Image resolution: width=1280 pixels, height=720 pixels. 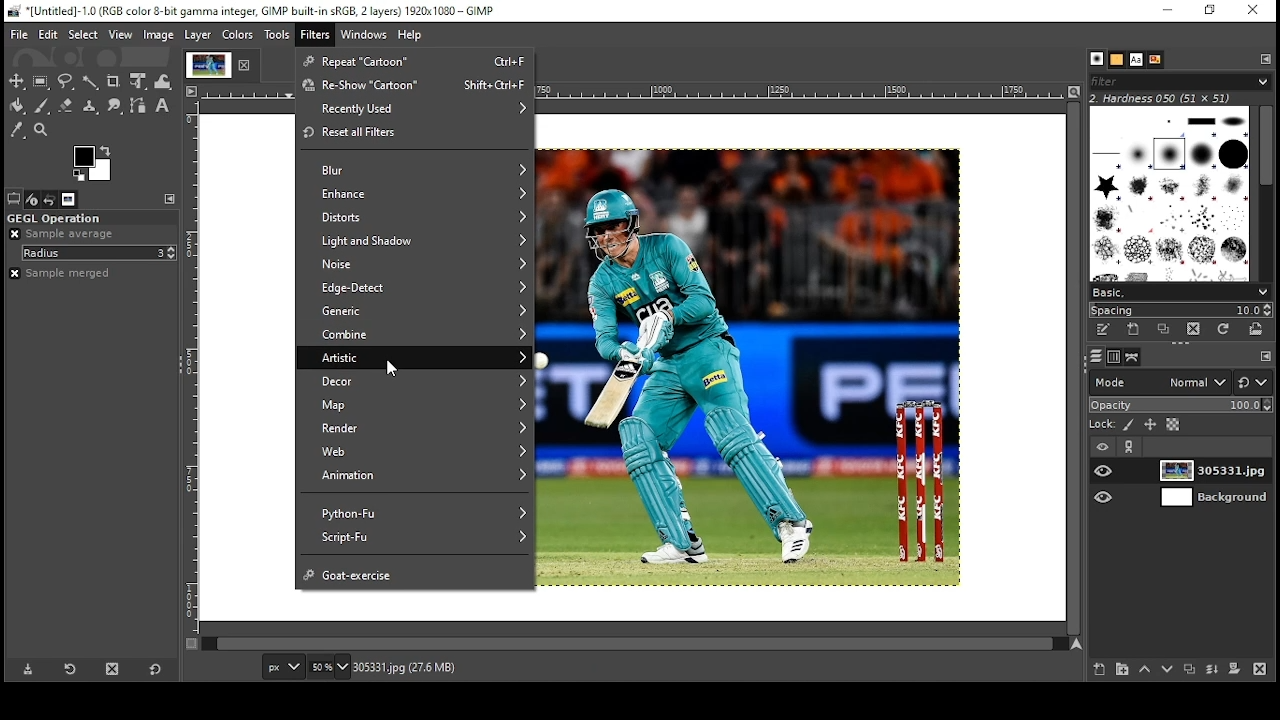 What do you see at coordinates (1216, 499) in the screenshot?
I see `layer 2` at bounding box center [1216, 499].